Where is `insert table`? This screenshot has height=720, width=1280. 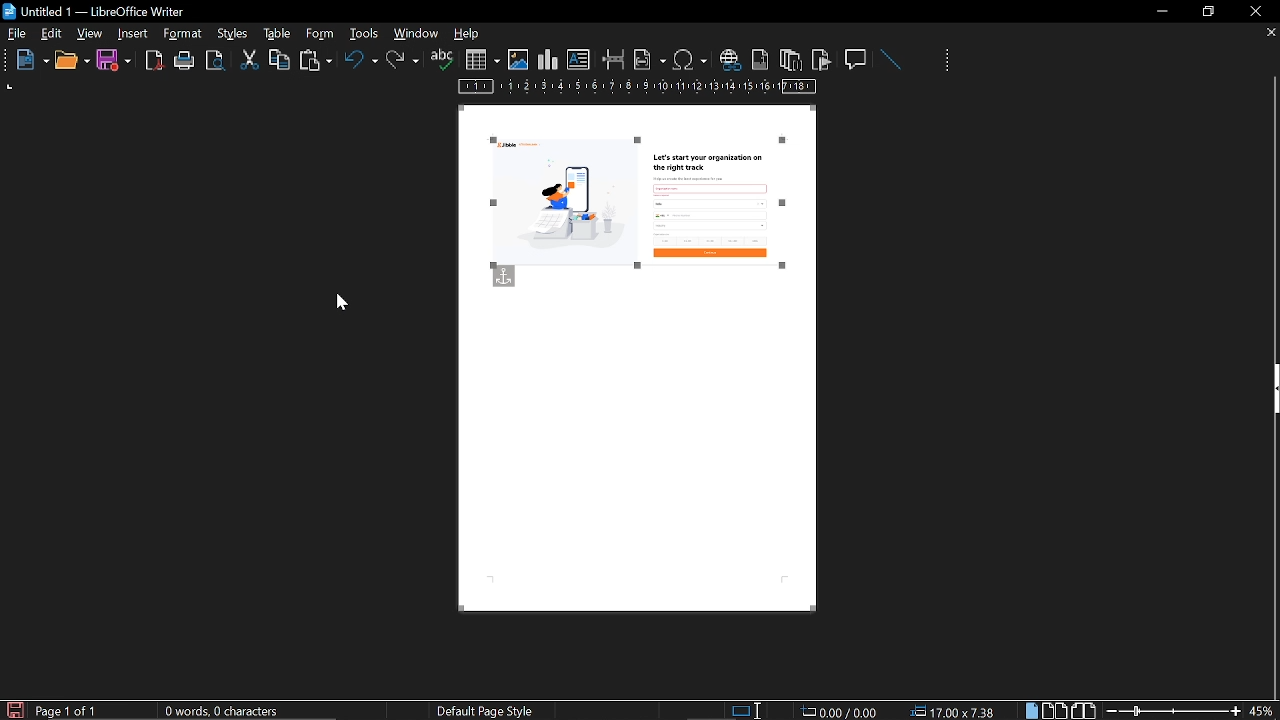 insert table is located at coordinates (482, 60).